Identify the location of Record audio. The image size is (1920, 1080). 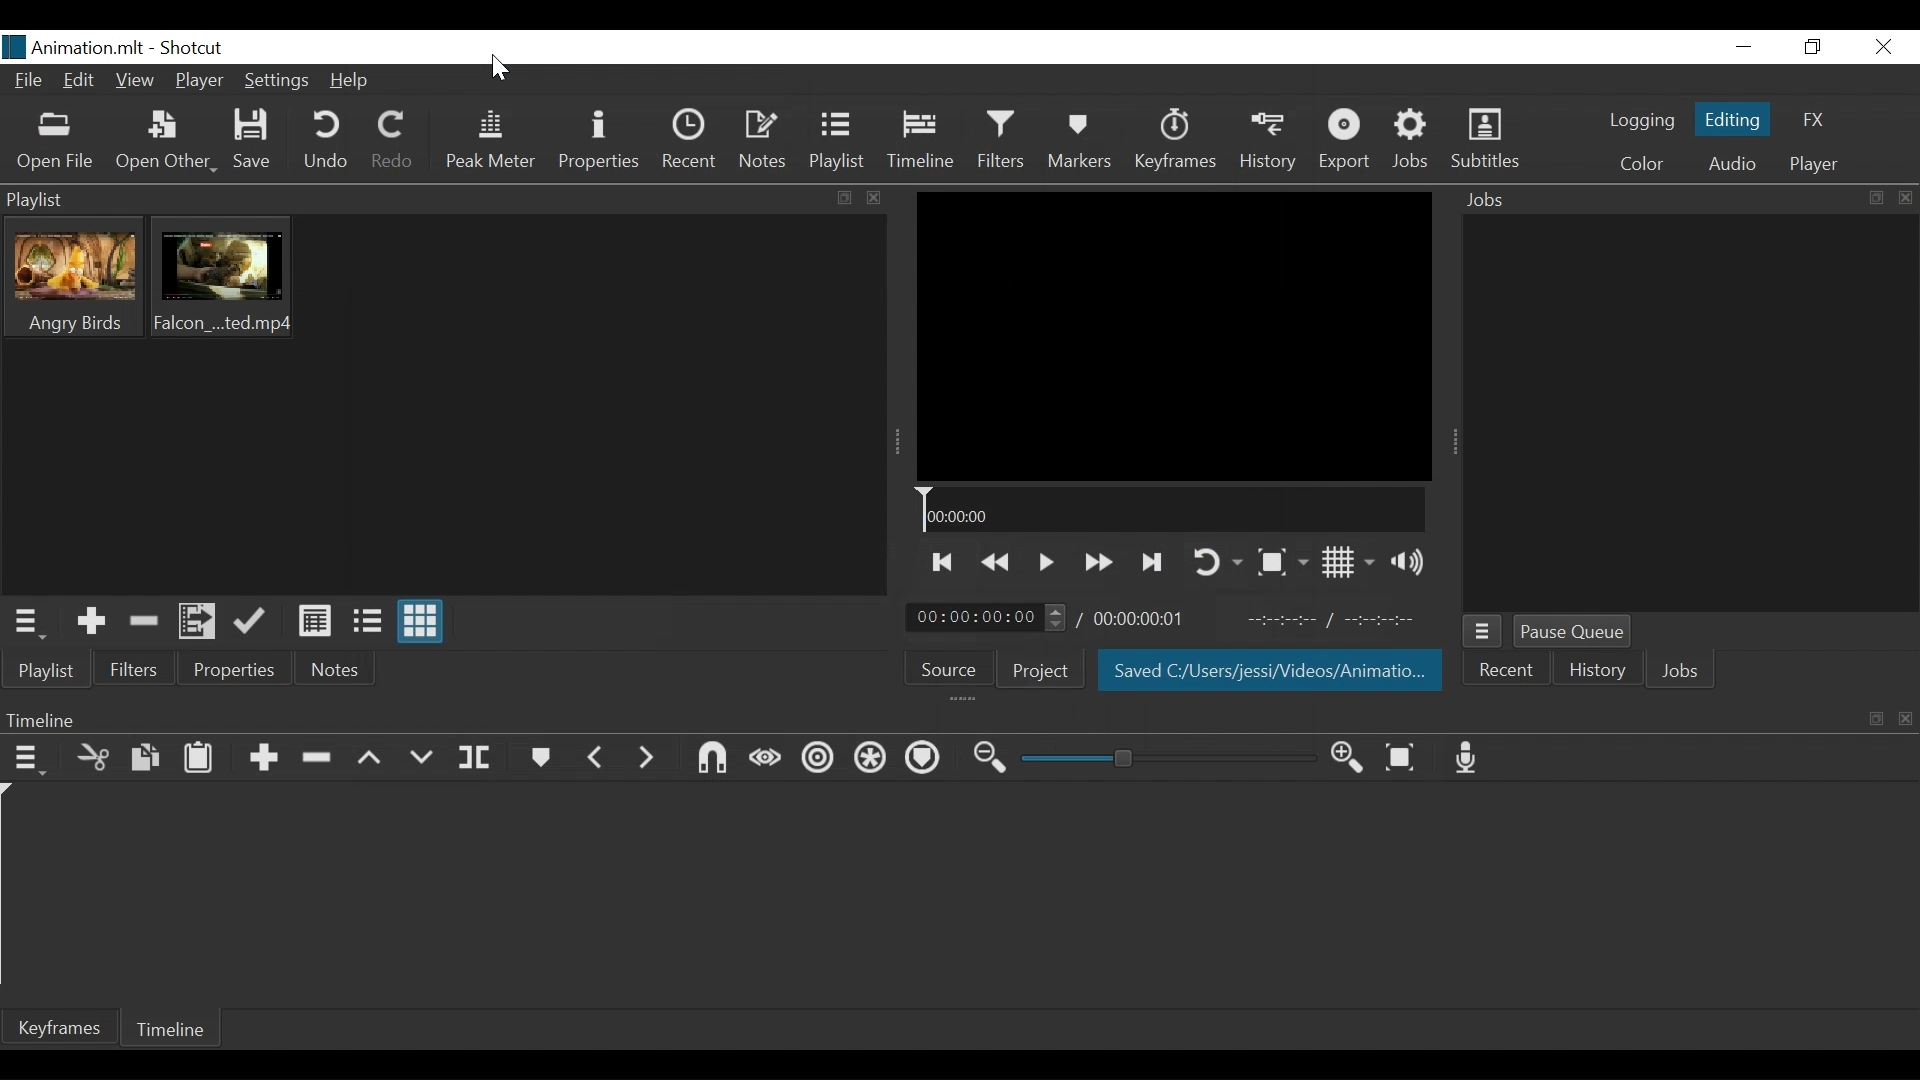
(1467, 758).